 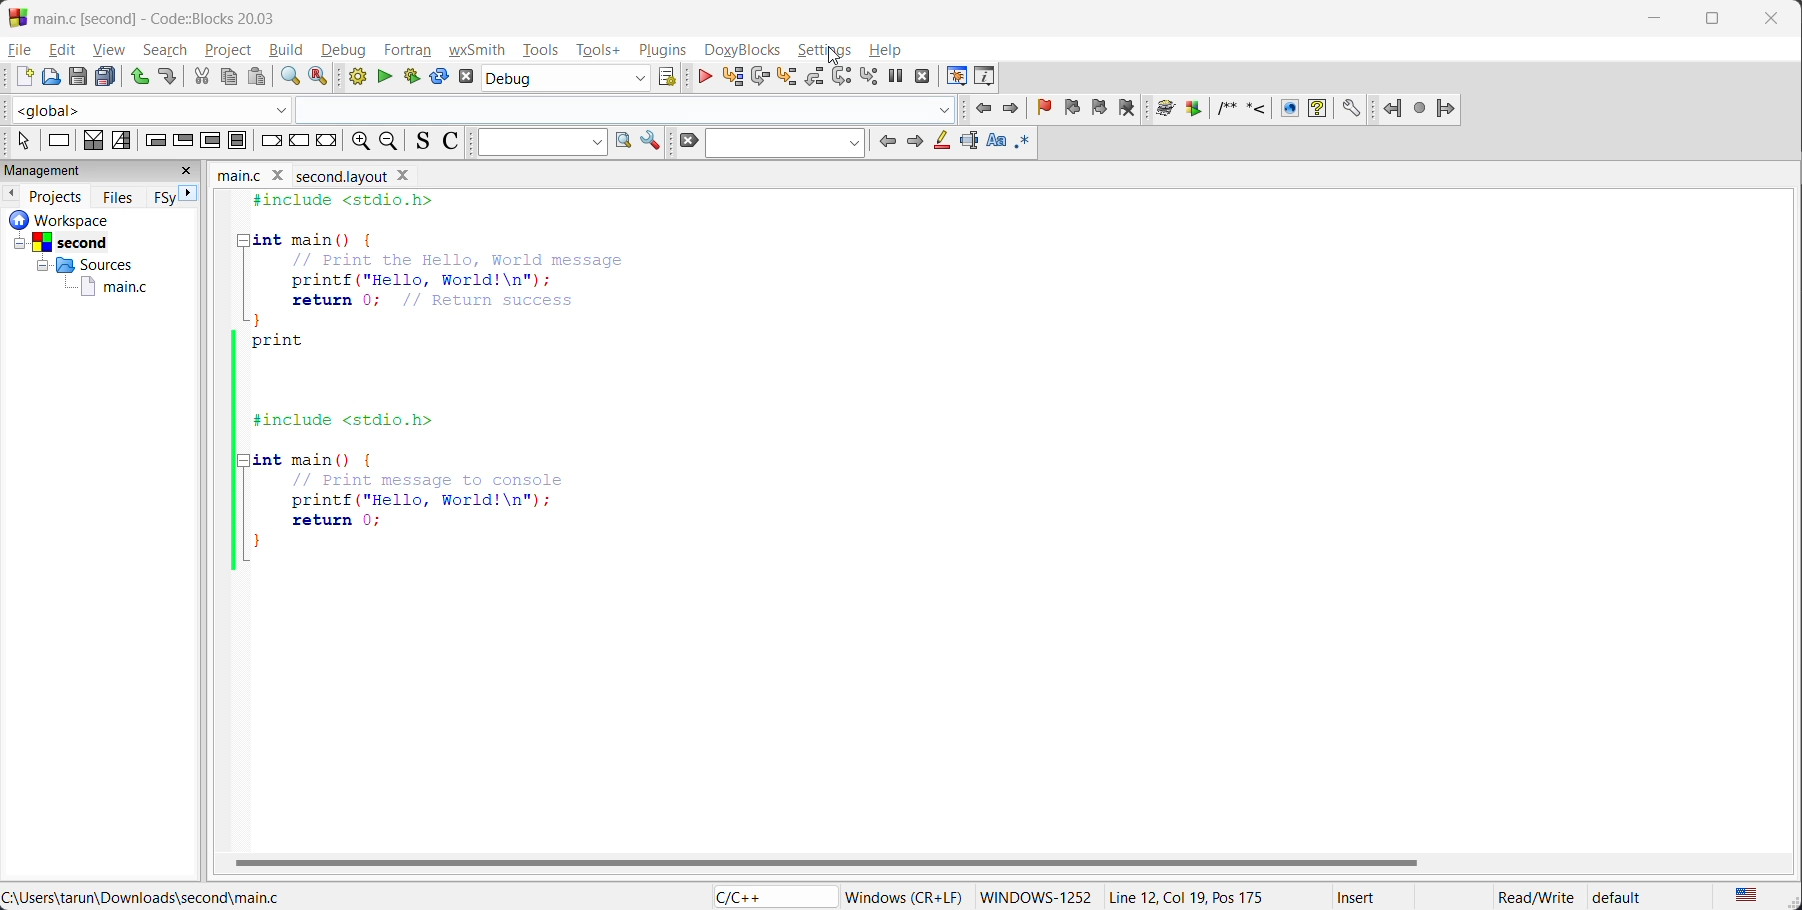 I want to click on exit condition loop, so click(x=180, y=140).